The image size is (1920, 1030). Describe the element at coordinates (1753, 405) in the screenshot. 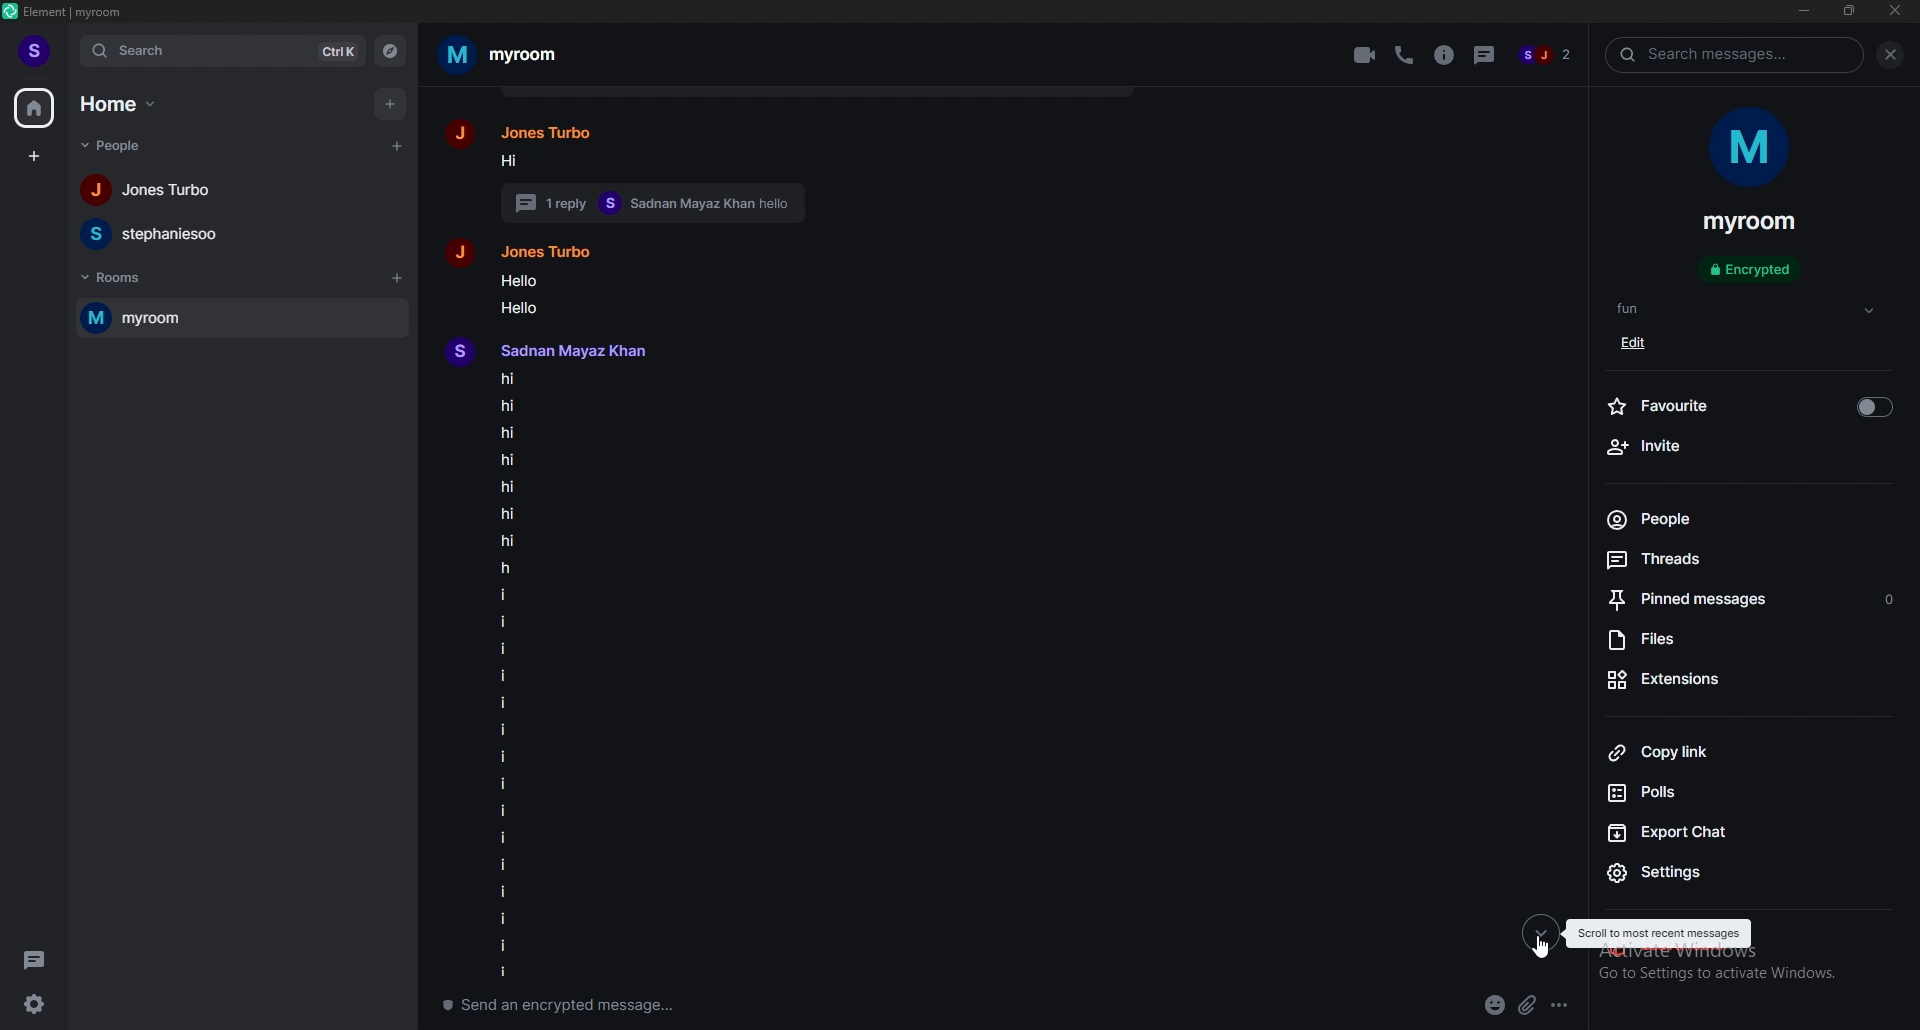

I see `favourite` at that location.